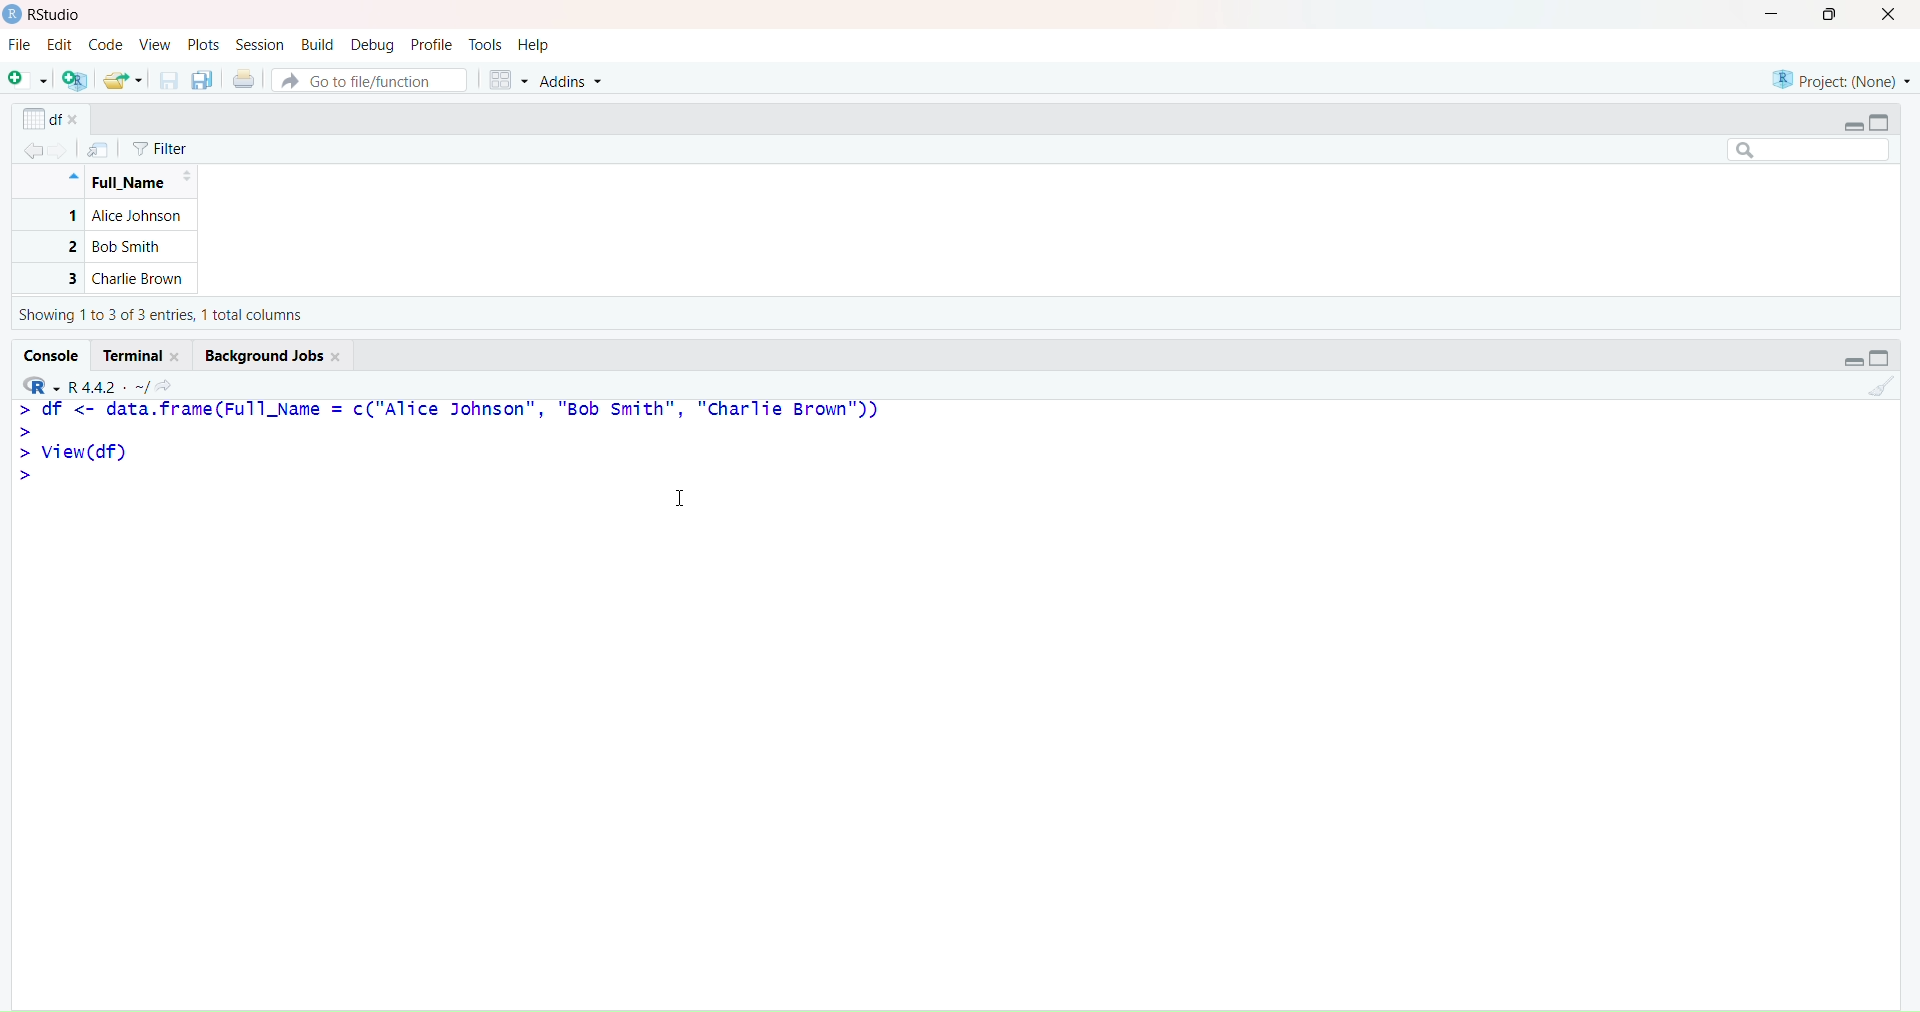 Image resolution: width=1920 pixels, height=1012 pixels. Describe the element at coordinates (125, 80) in the screenshot. I see `Open an existing file (Ctrl + O)` at that location.